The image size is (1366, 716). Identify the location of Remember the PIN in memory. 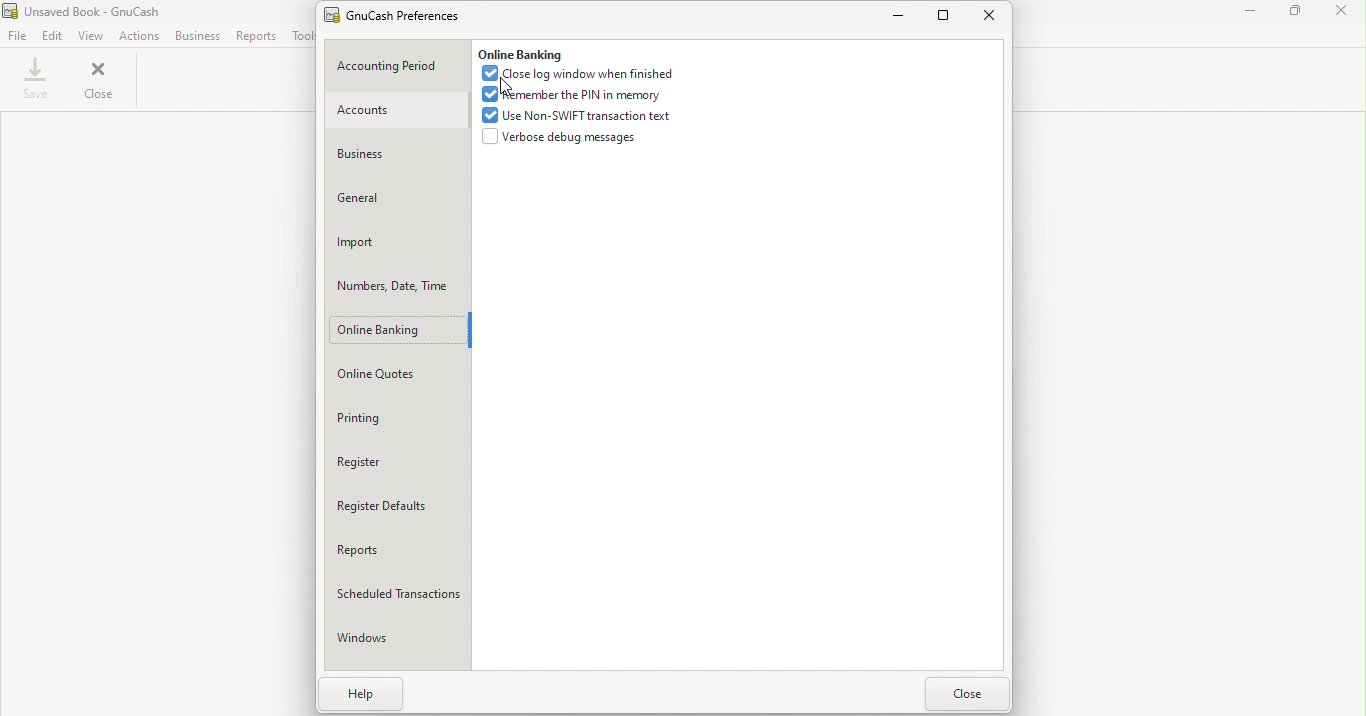
(571, 95).